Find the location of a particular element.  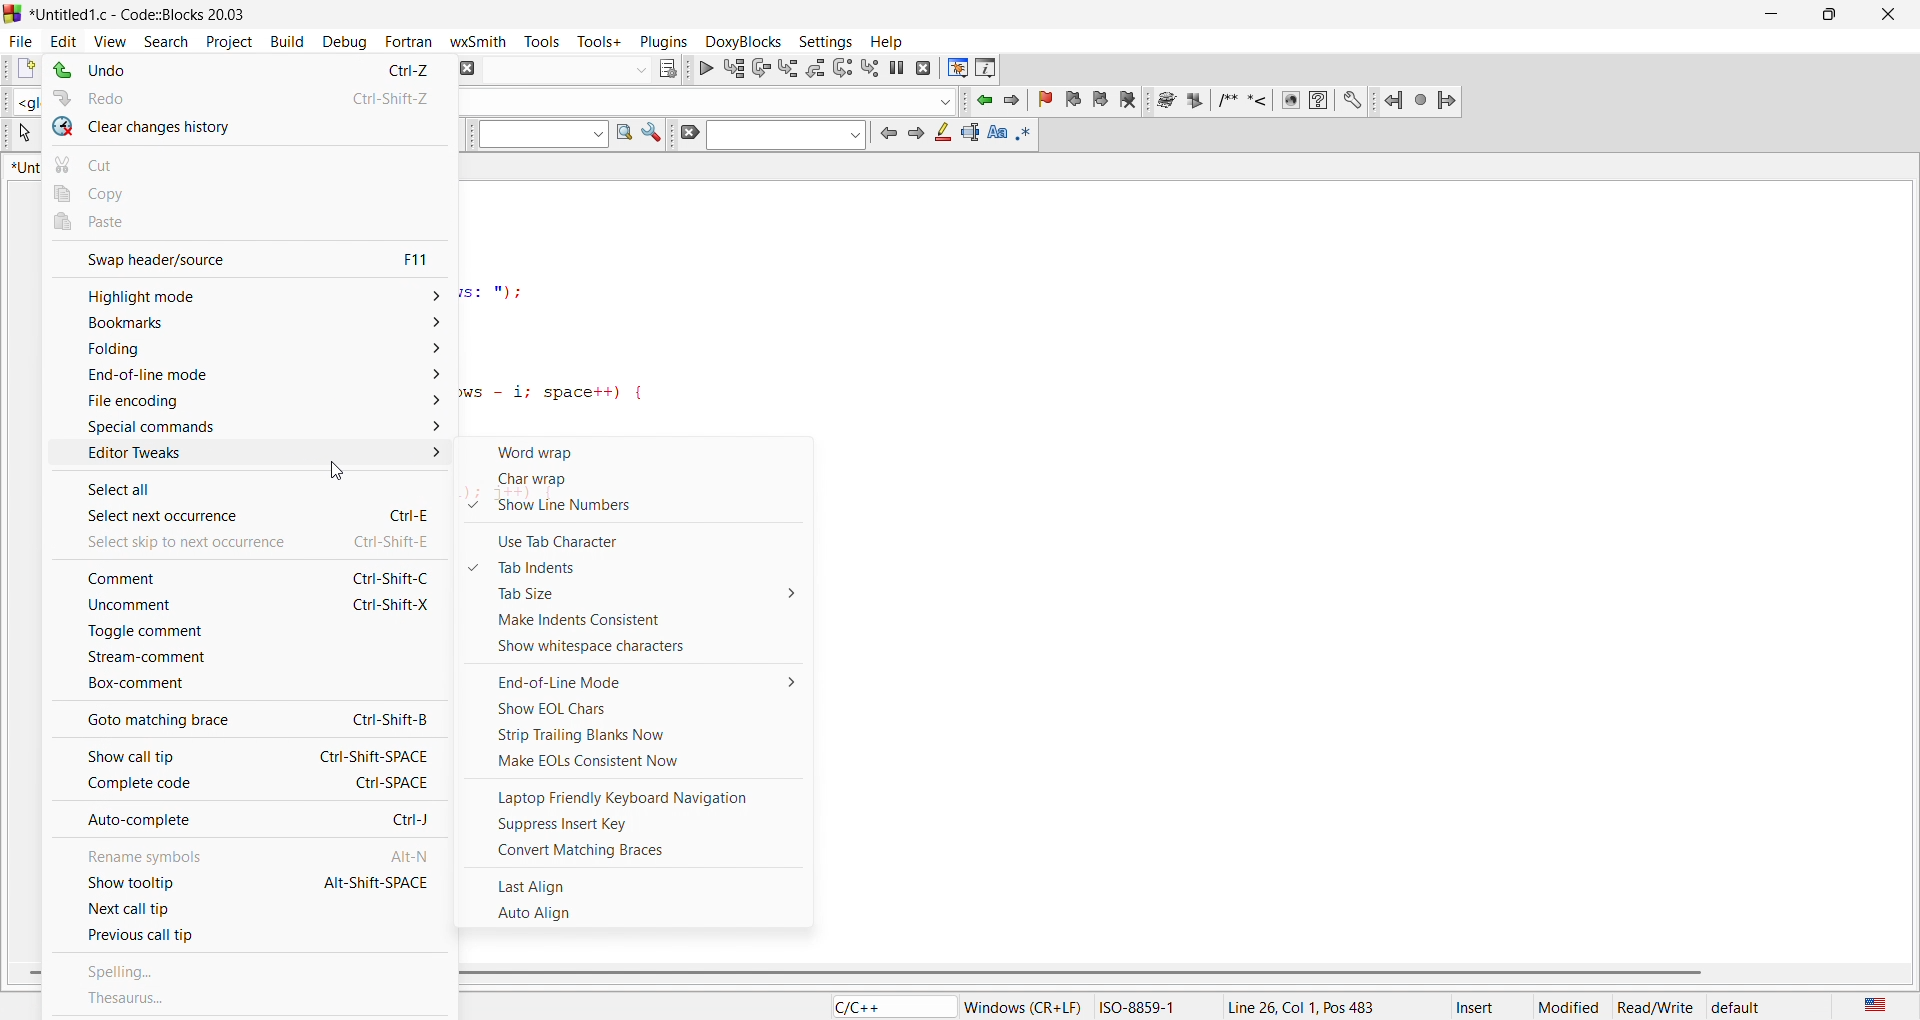

folding is located at coordinates (248, 355).